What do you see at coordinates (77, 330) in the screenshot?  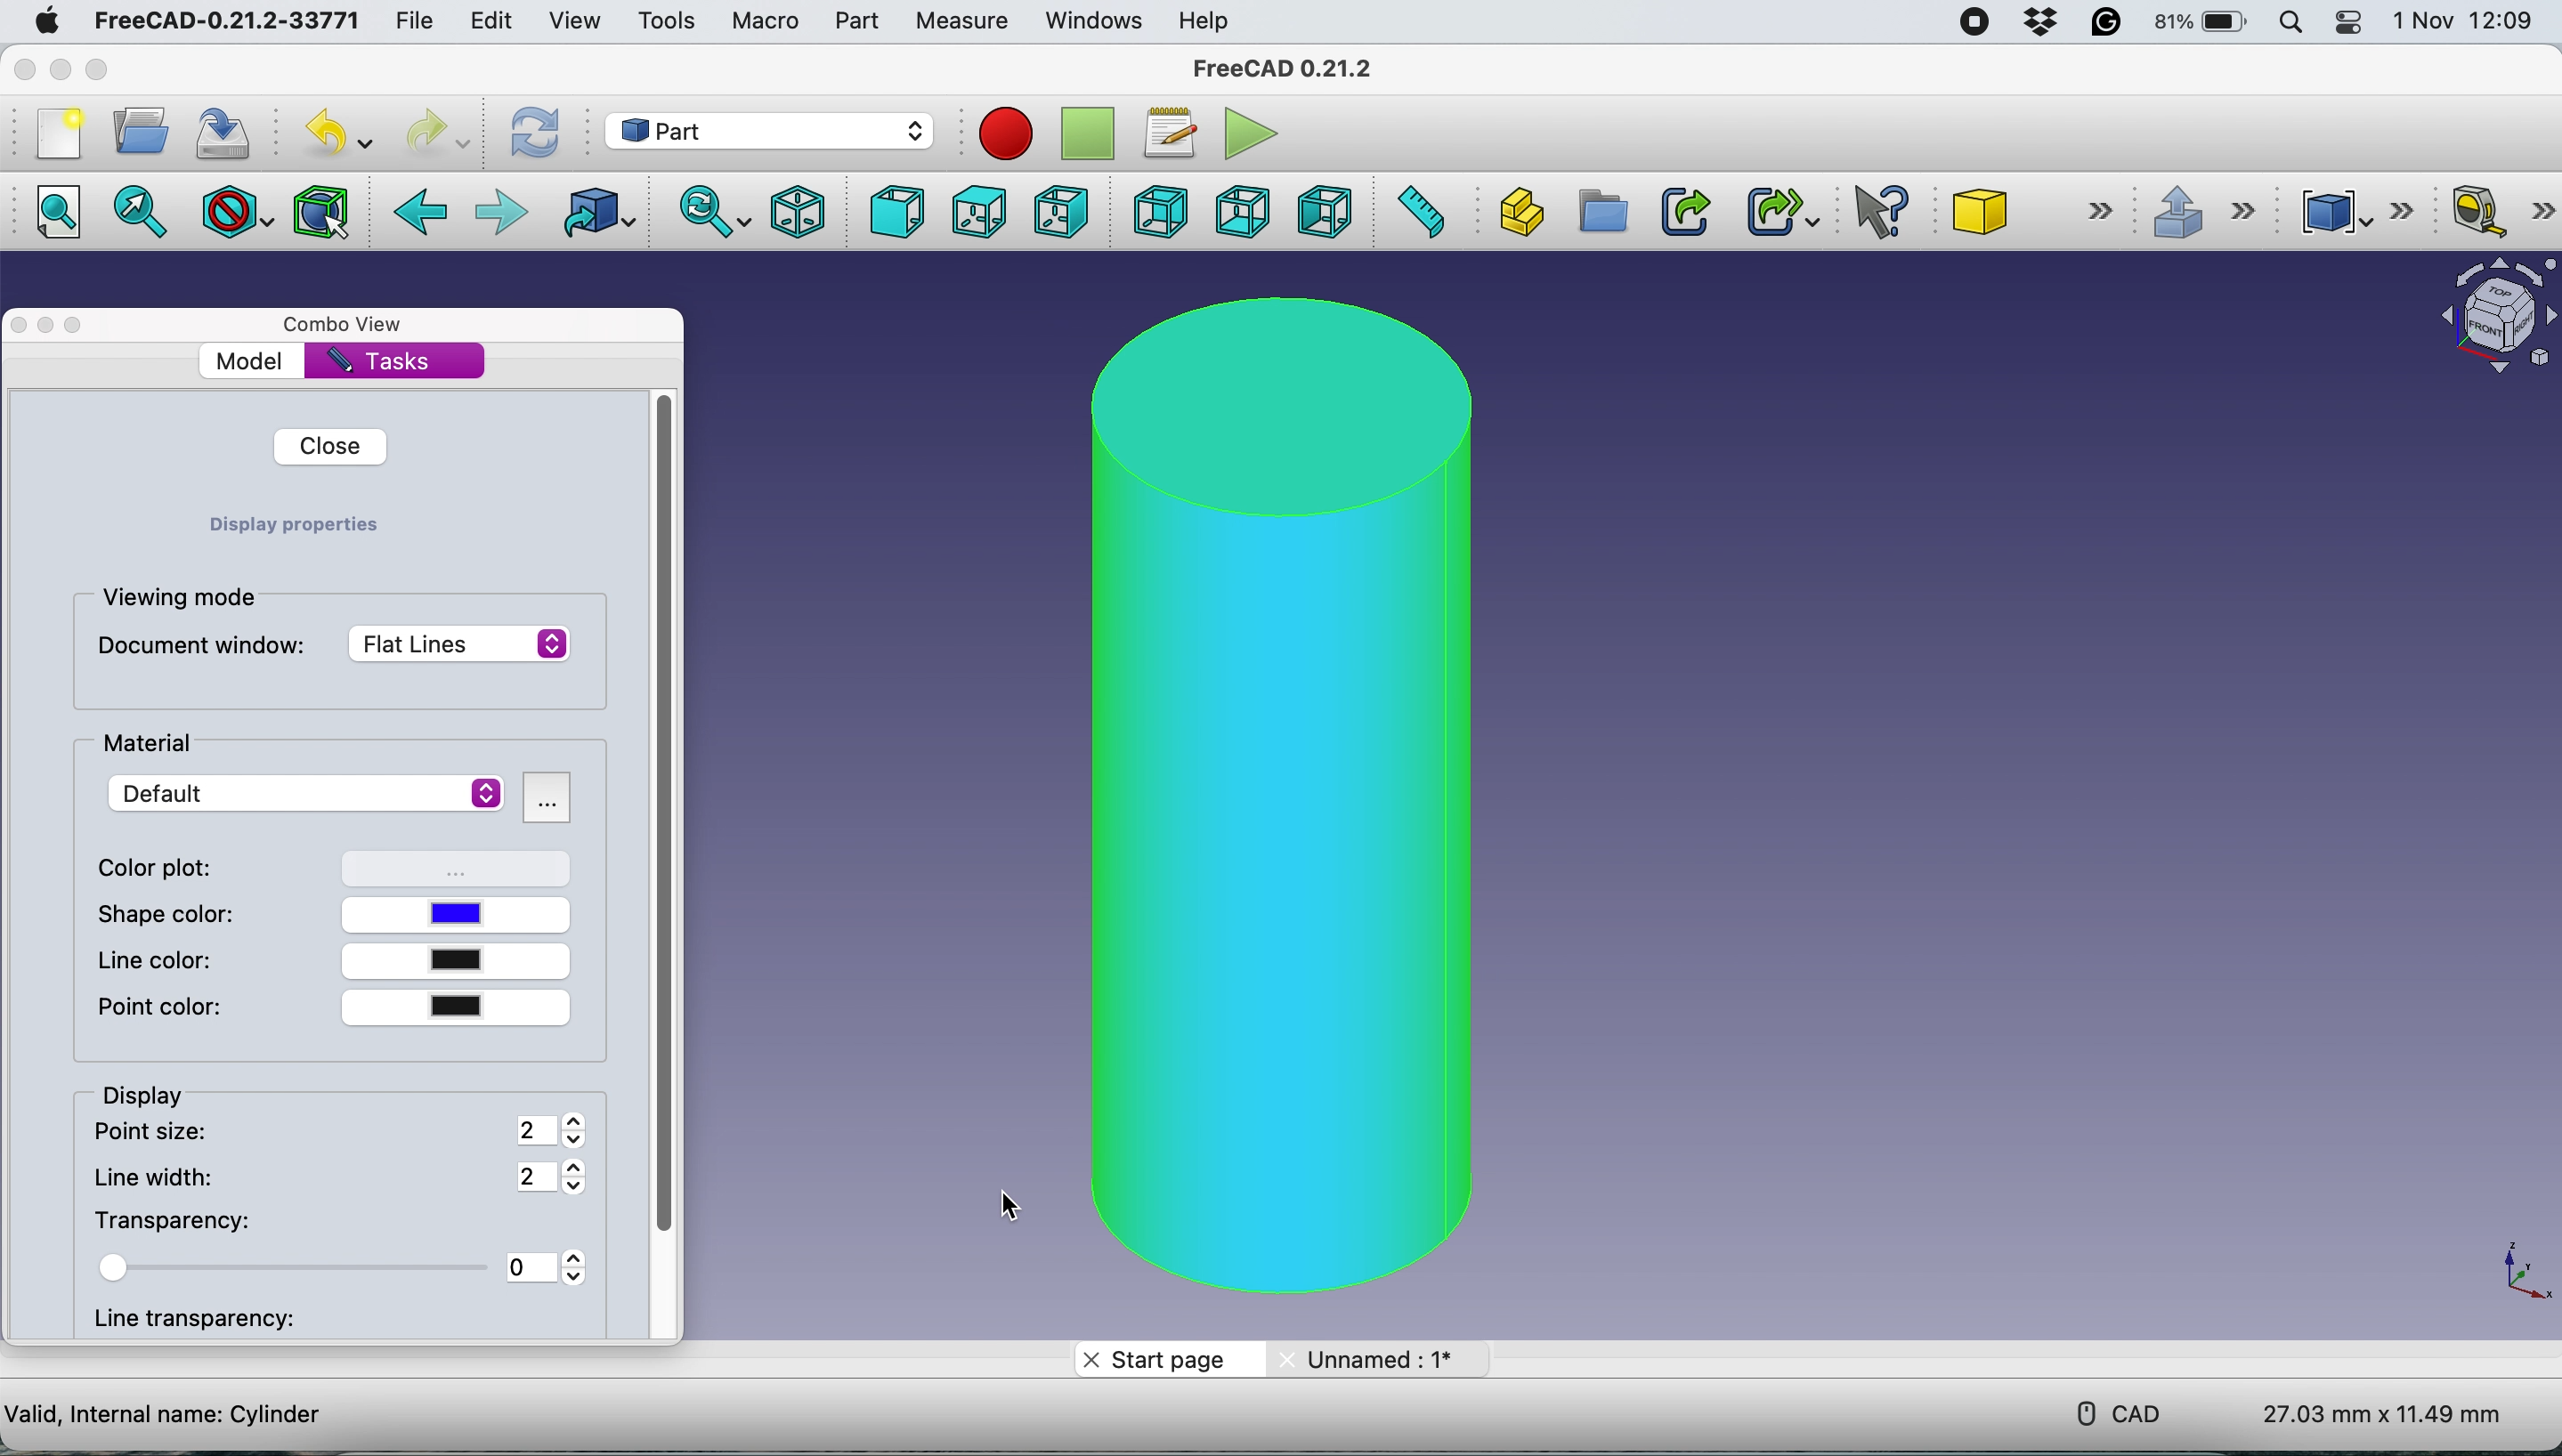 I see `maximise` at bounding box center [77, 330].